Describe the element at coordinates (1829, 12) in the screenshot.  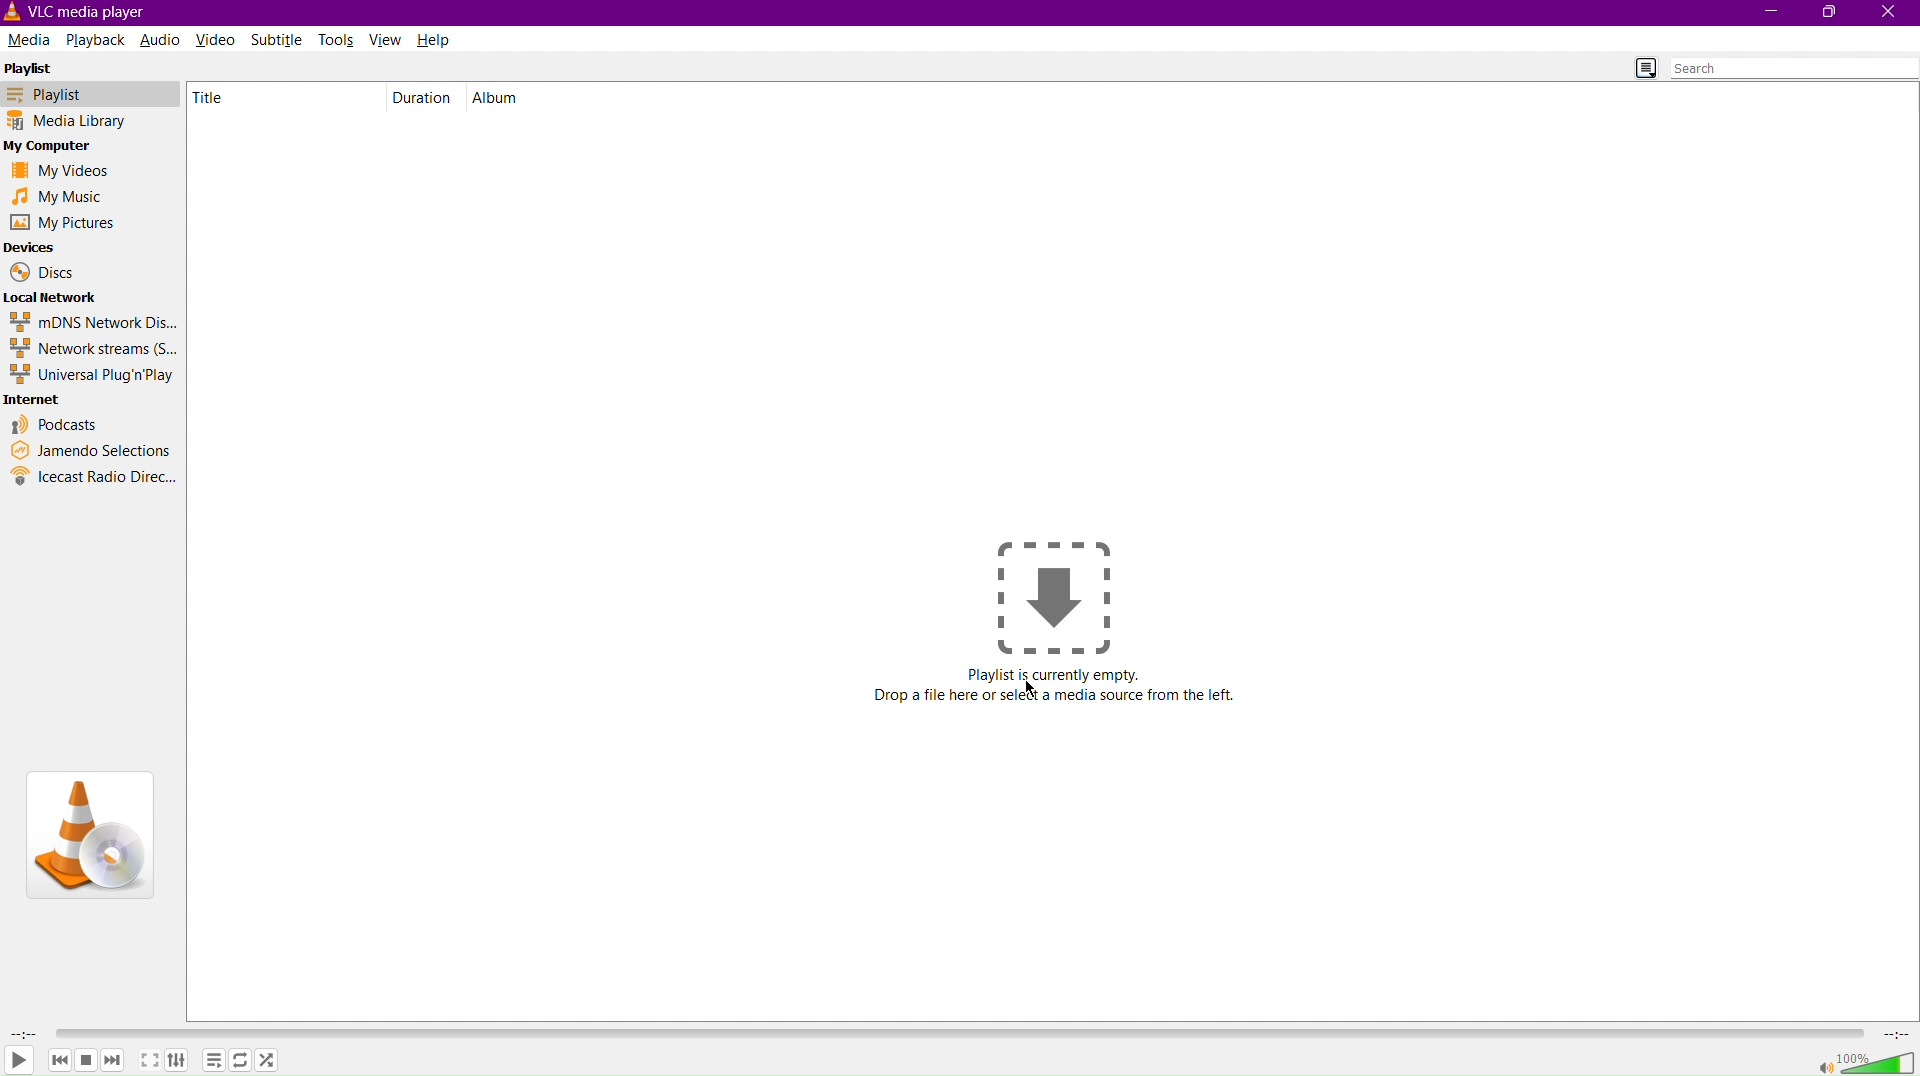
I see `Maximize` at that location.